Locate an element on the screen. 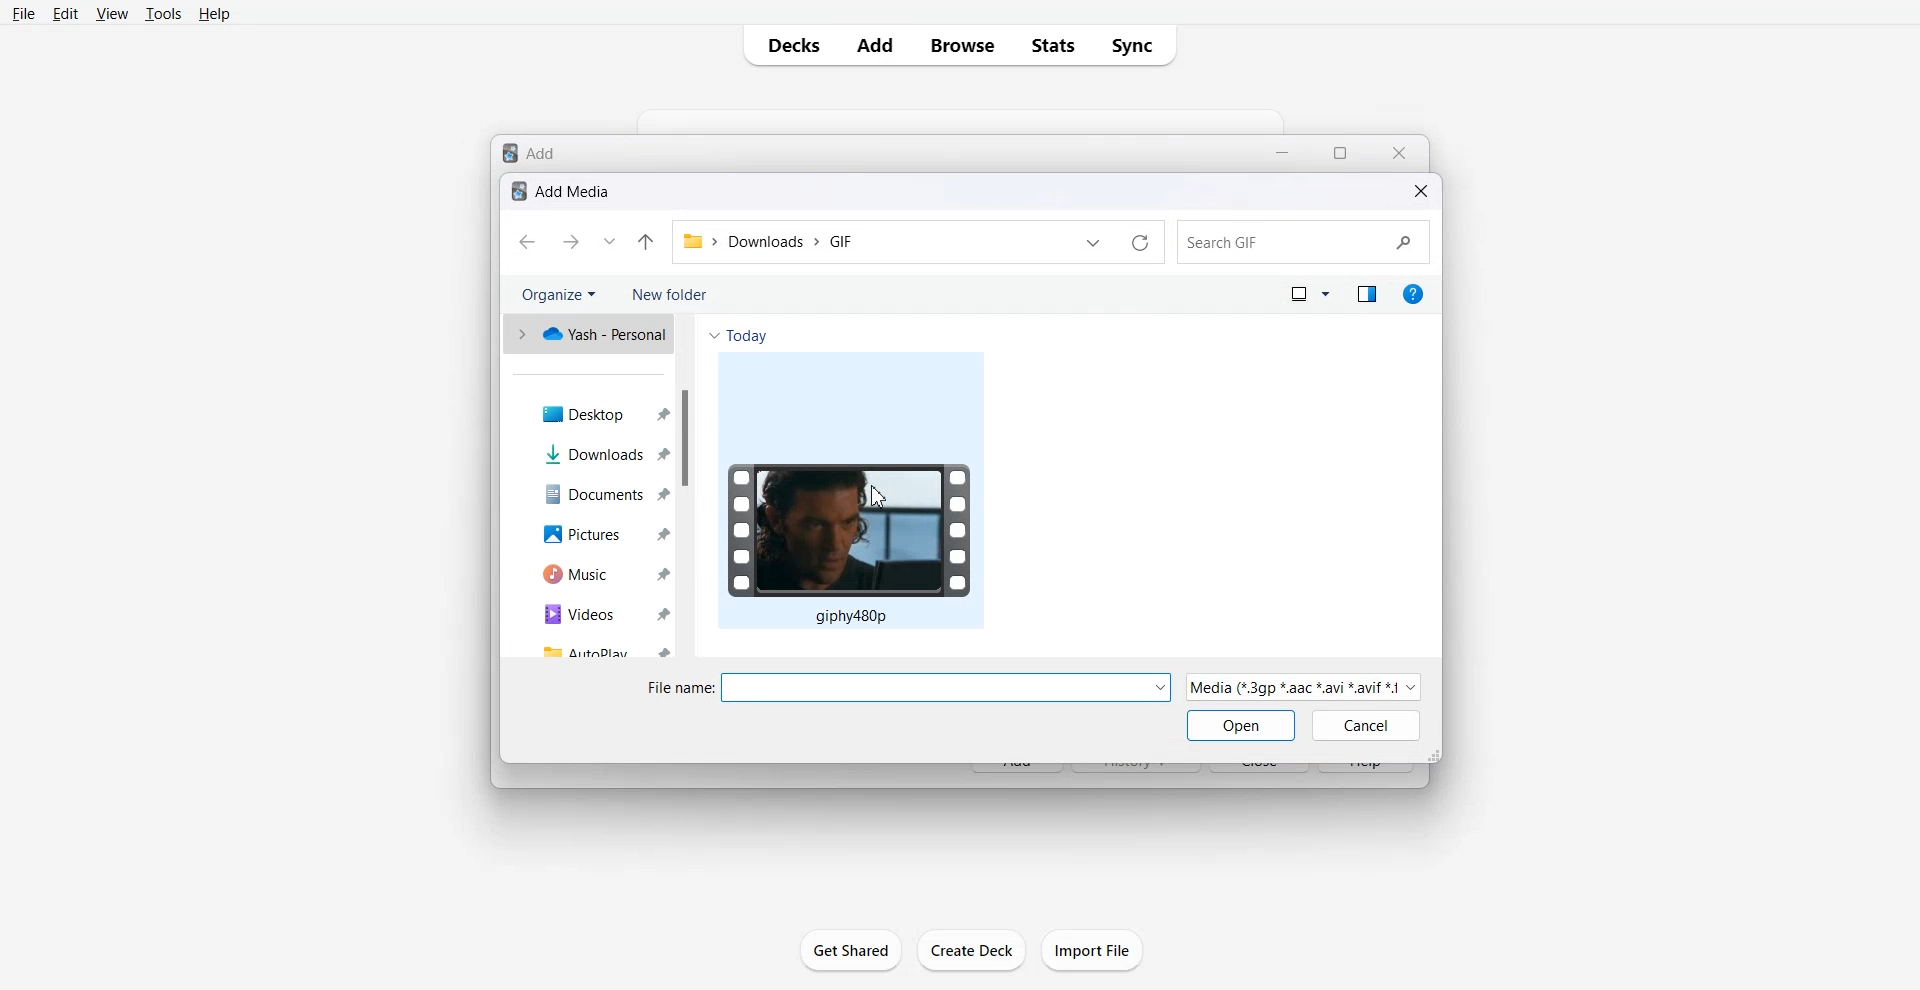 This screenshot has width=1920, height=990. Cursor is located at coordinates (880, 501).